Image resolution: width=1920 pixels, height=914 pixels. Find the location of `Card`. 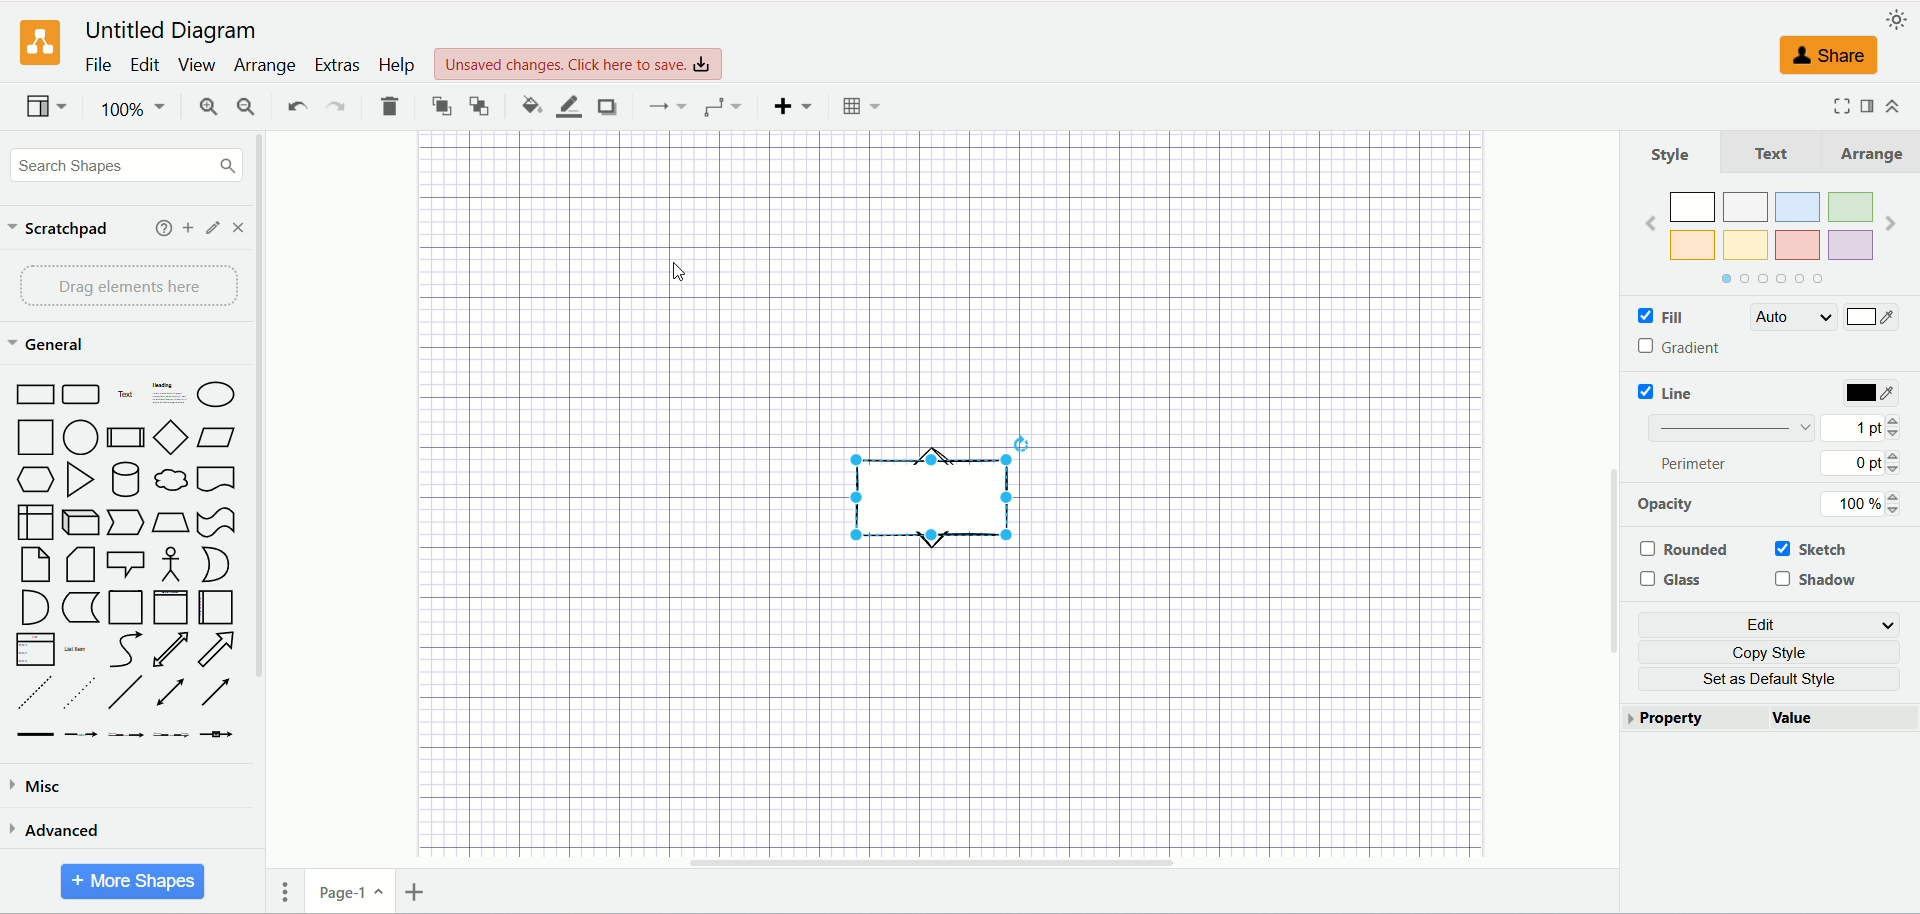

Card is located at coordinates (83, 565).